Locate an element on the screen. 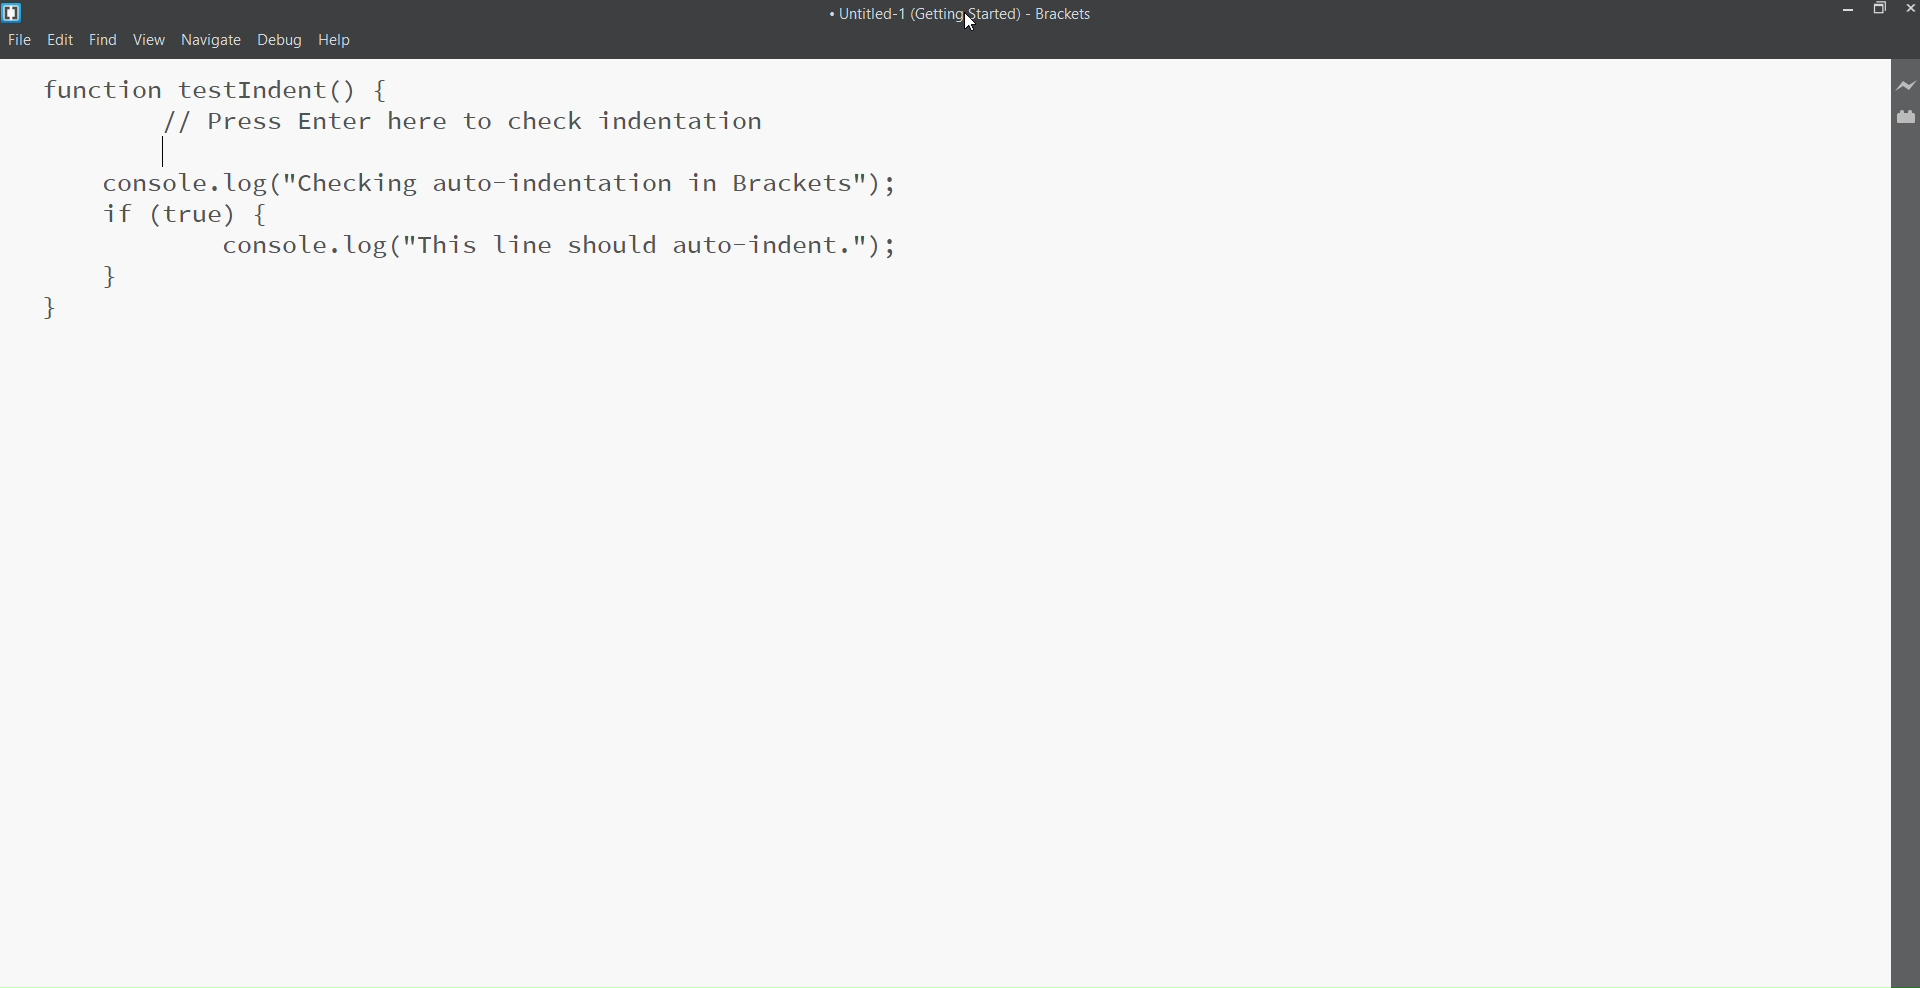 This screenshot has height=988, width=1920. File is located at coordinates (21, 41).